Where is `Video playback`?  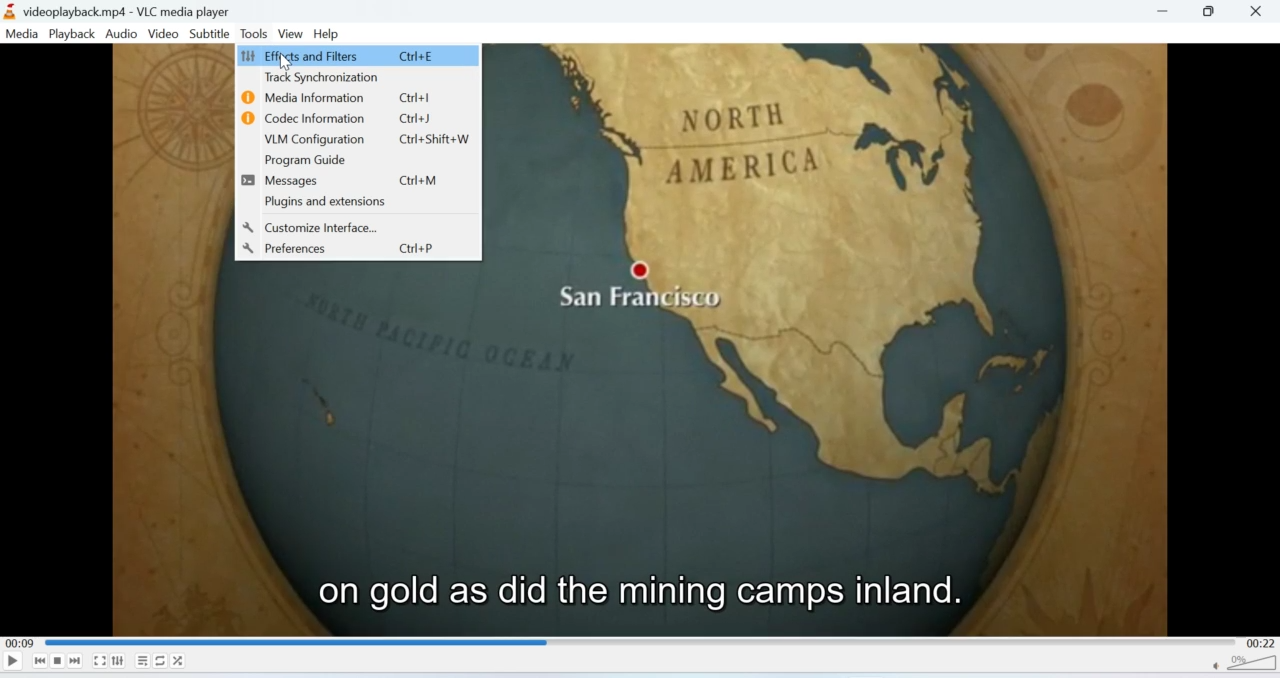 Video playback is located at coordinates (640, 447).